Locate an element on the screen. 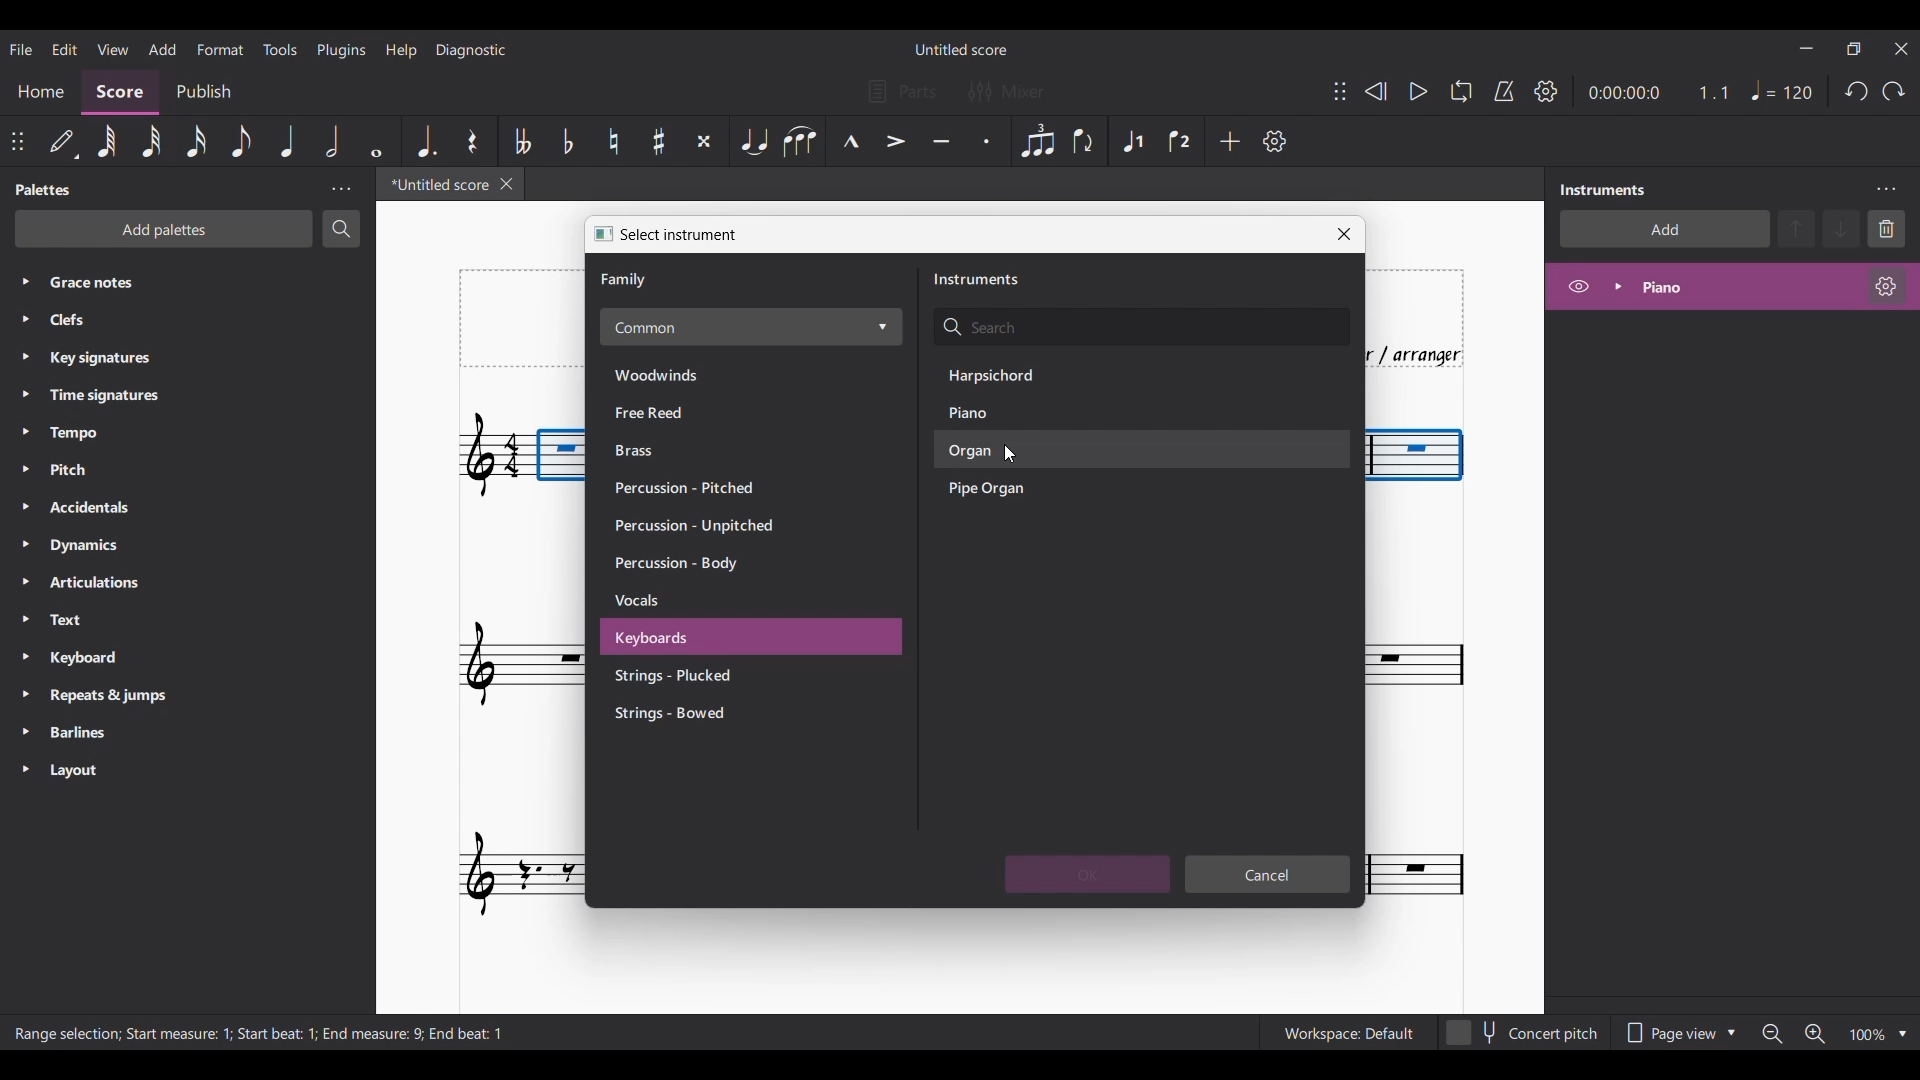 The image size is (1920, 1080). Harpsichord is located at coordinates (1011, 375).